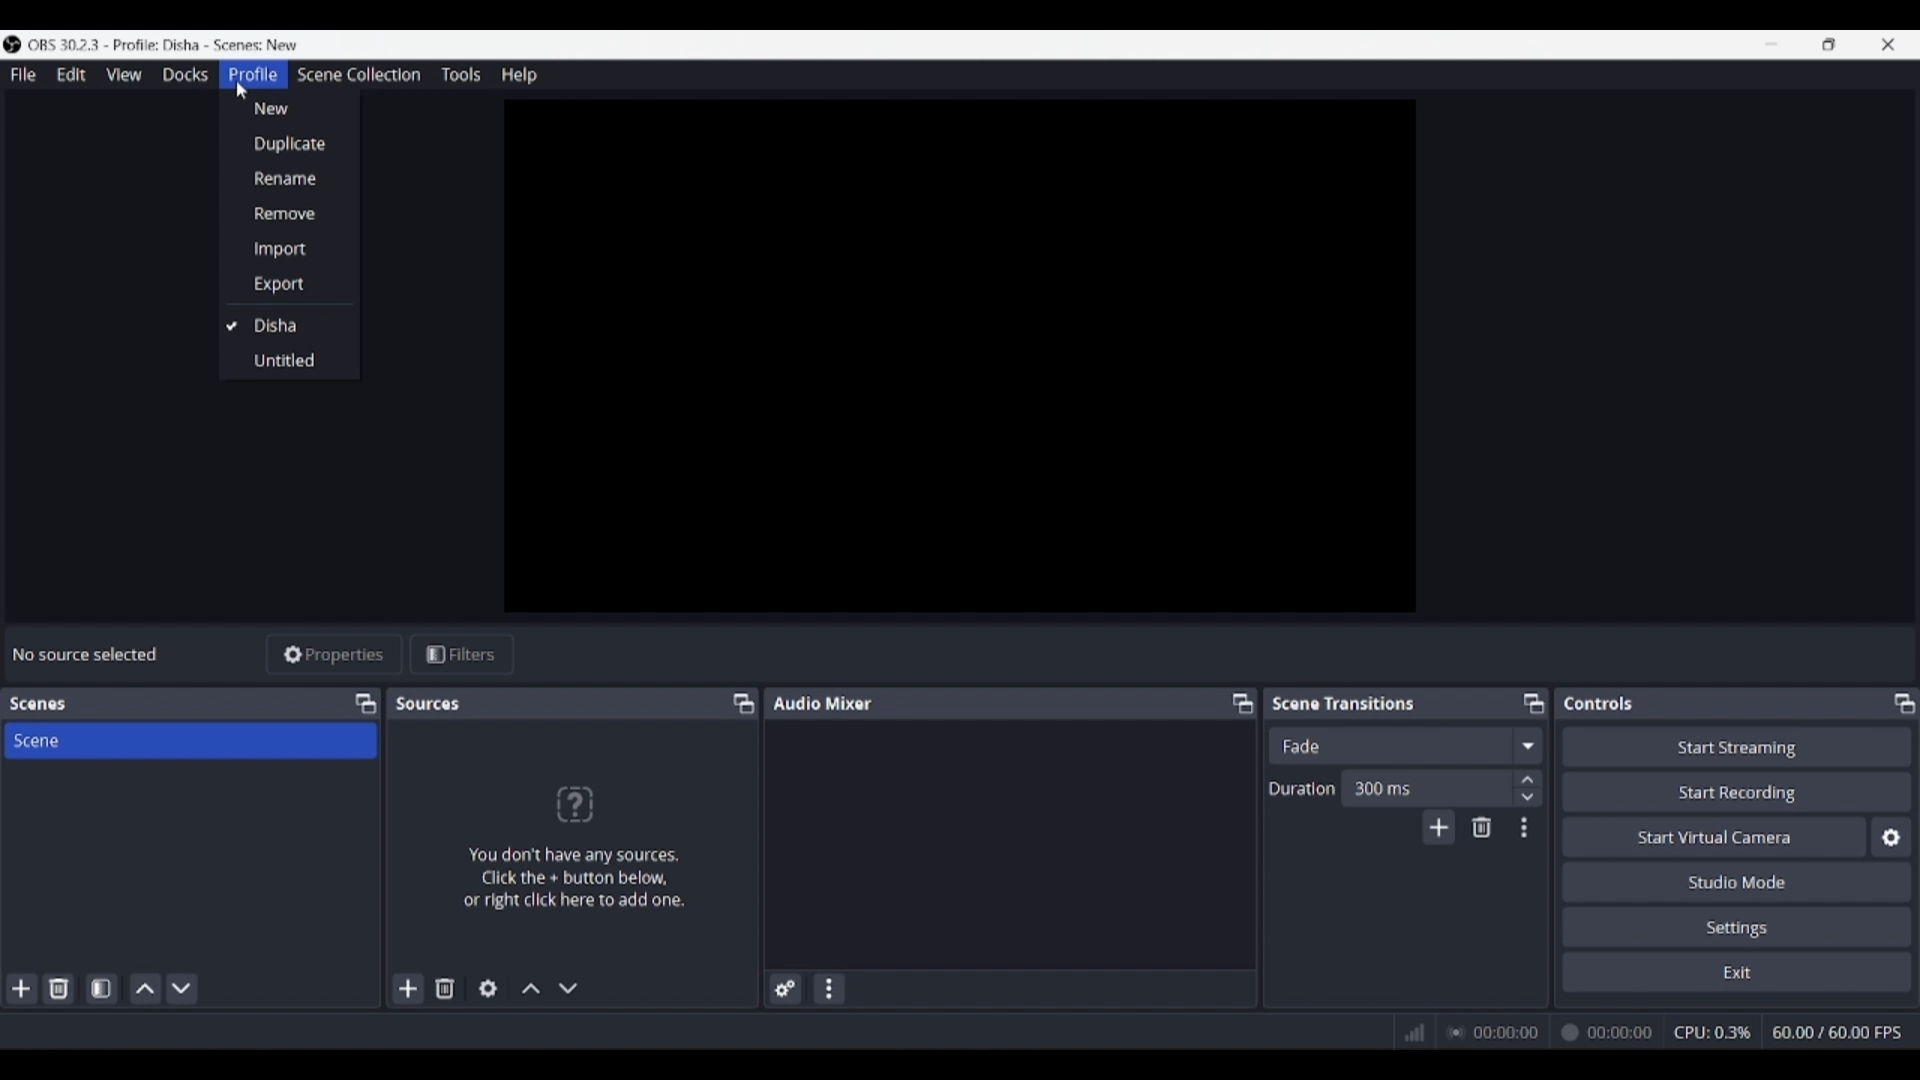 The height and width of the screenshot is (1080, 1920). What do you see at coordinates (1553, 1032) in the screenshot?
I see `00:00:00` at bounding box center [1553, 1032].